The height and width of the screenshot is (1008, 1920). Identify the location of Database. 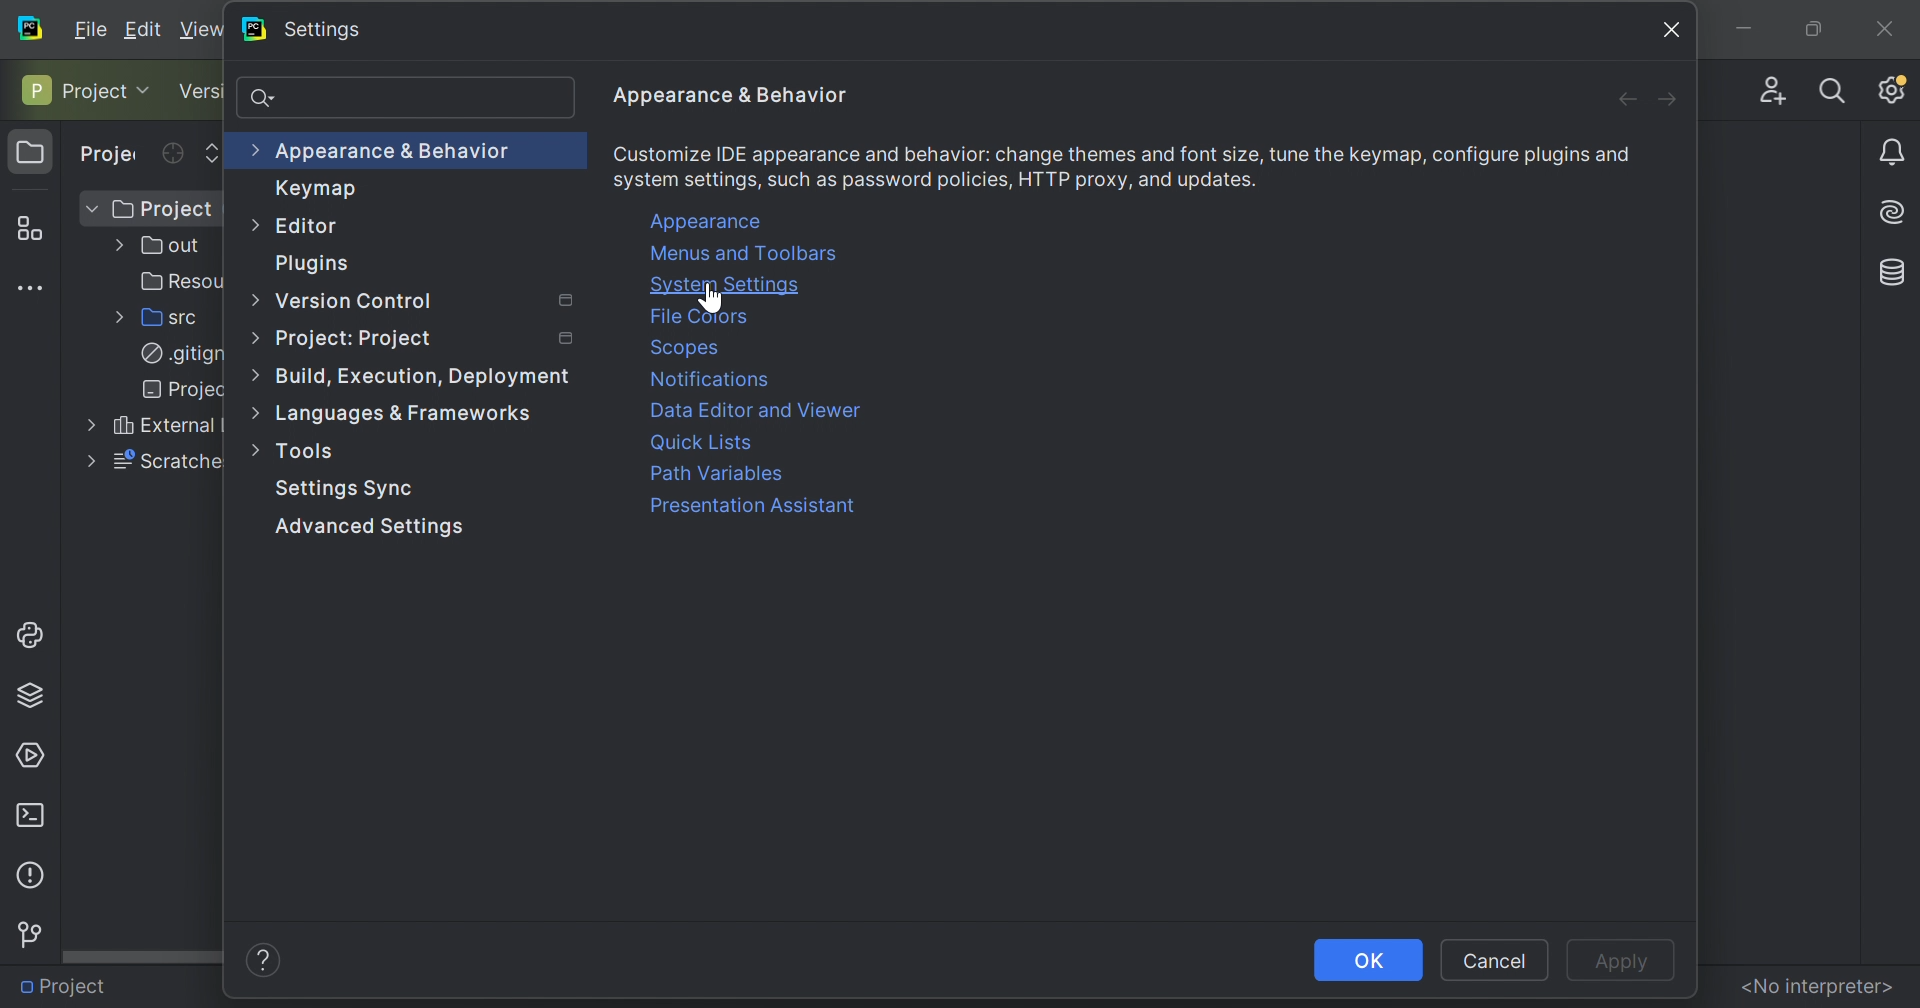
(1894, 269).